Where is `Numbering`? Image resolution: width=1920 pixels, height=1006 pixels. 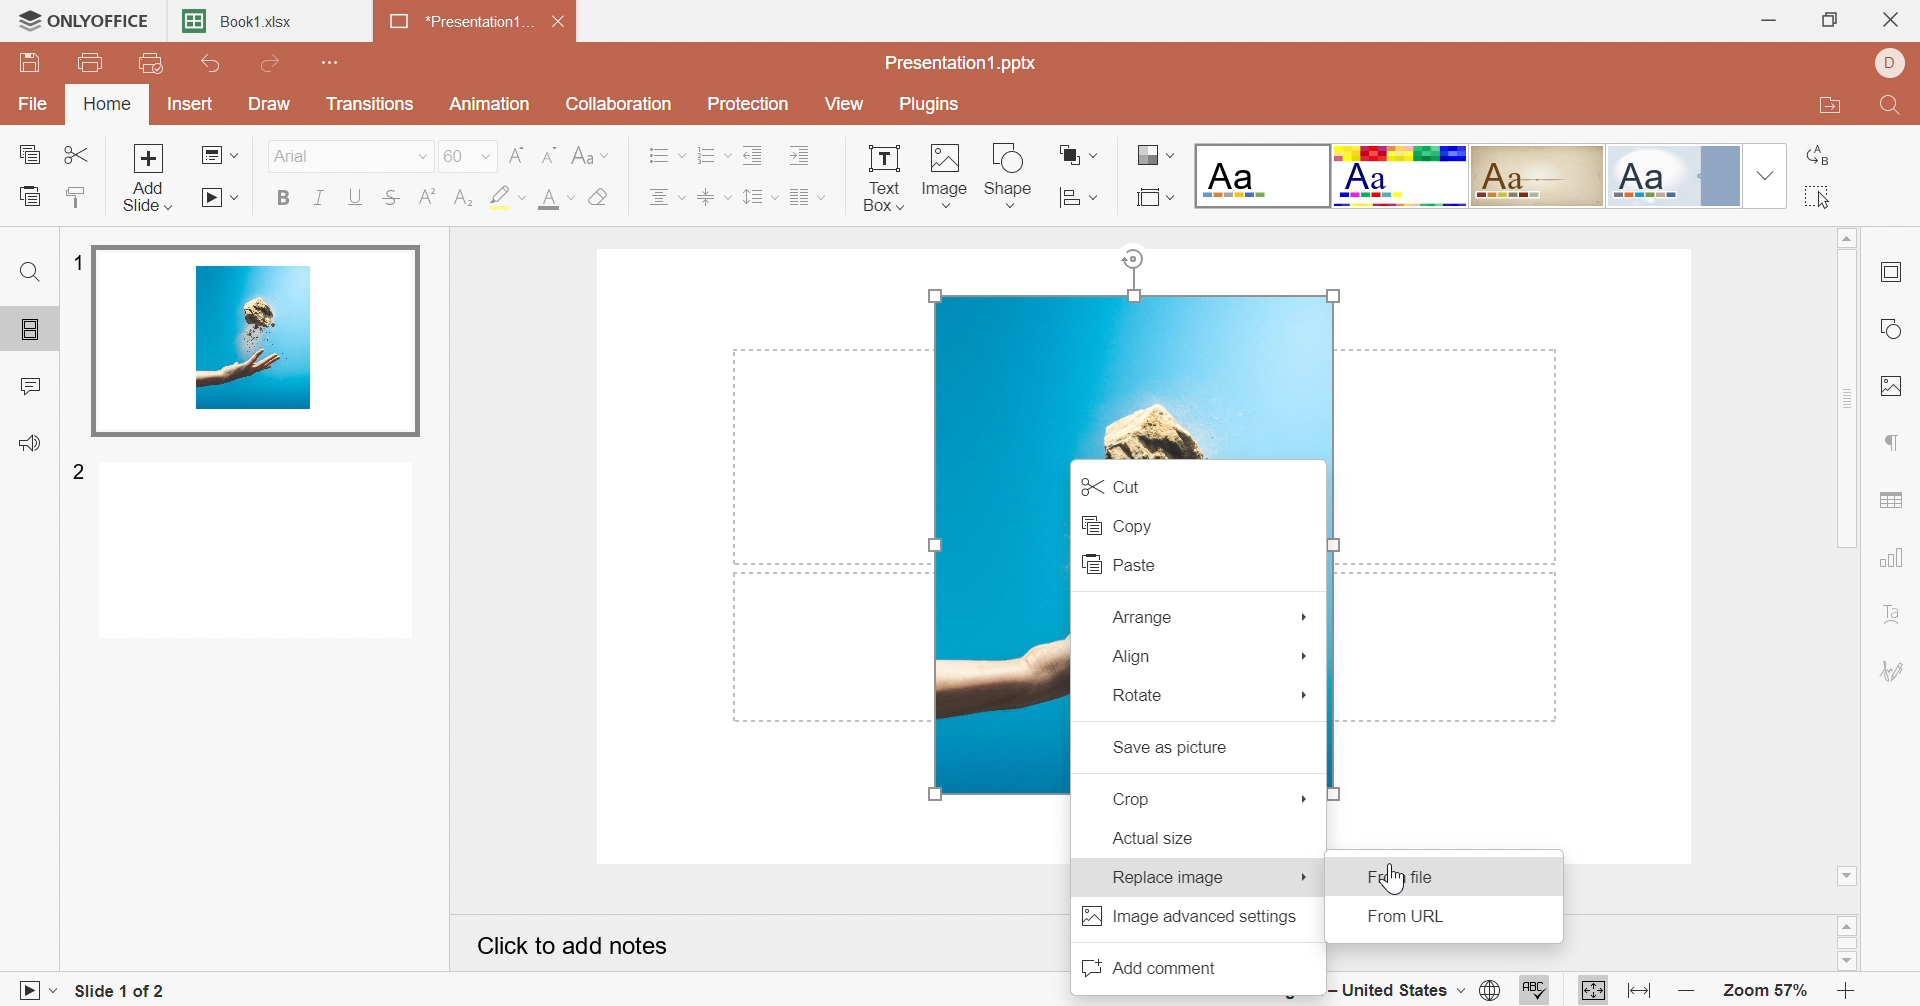 Numbering is located at coordinates (714, 154).